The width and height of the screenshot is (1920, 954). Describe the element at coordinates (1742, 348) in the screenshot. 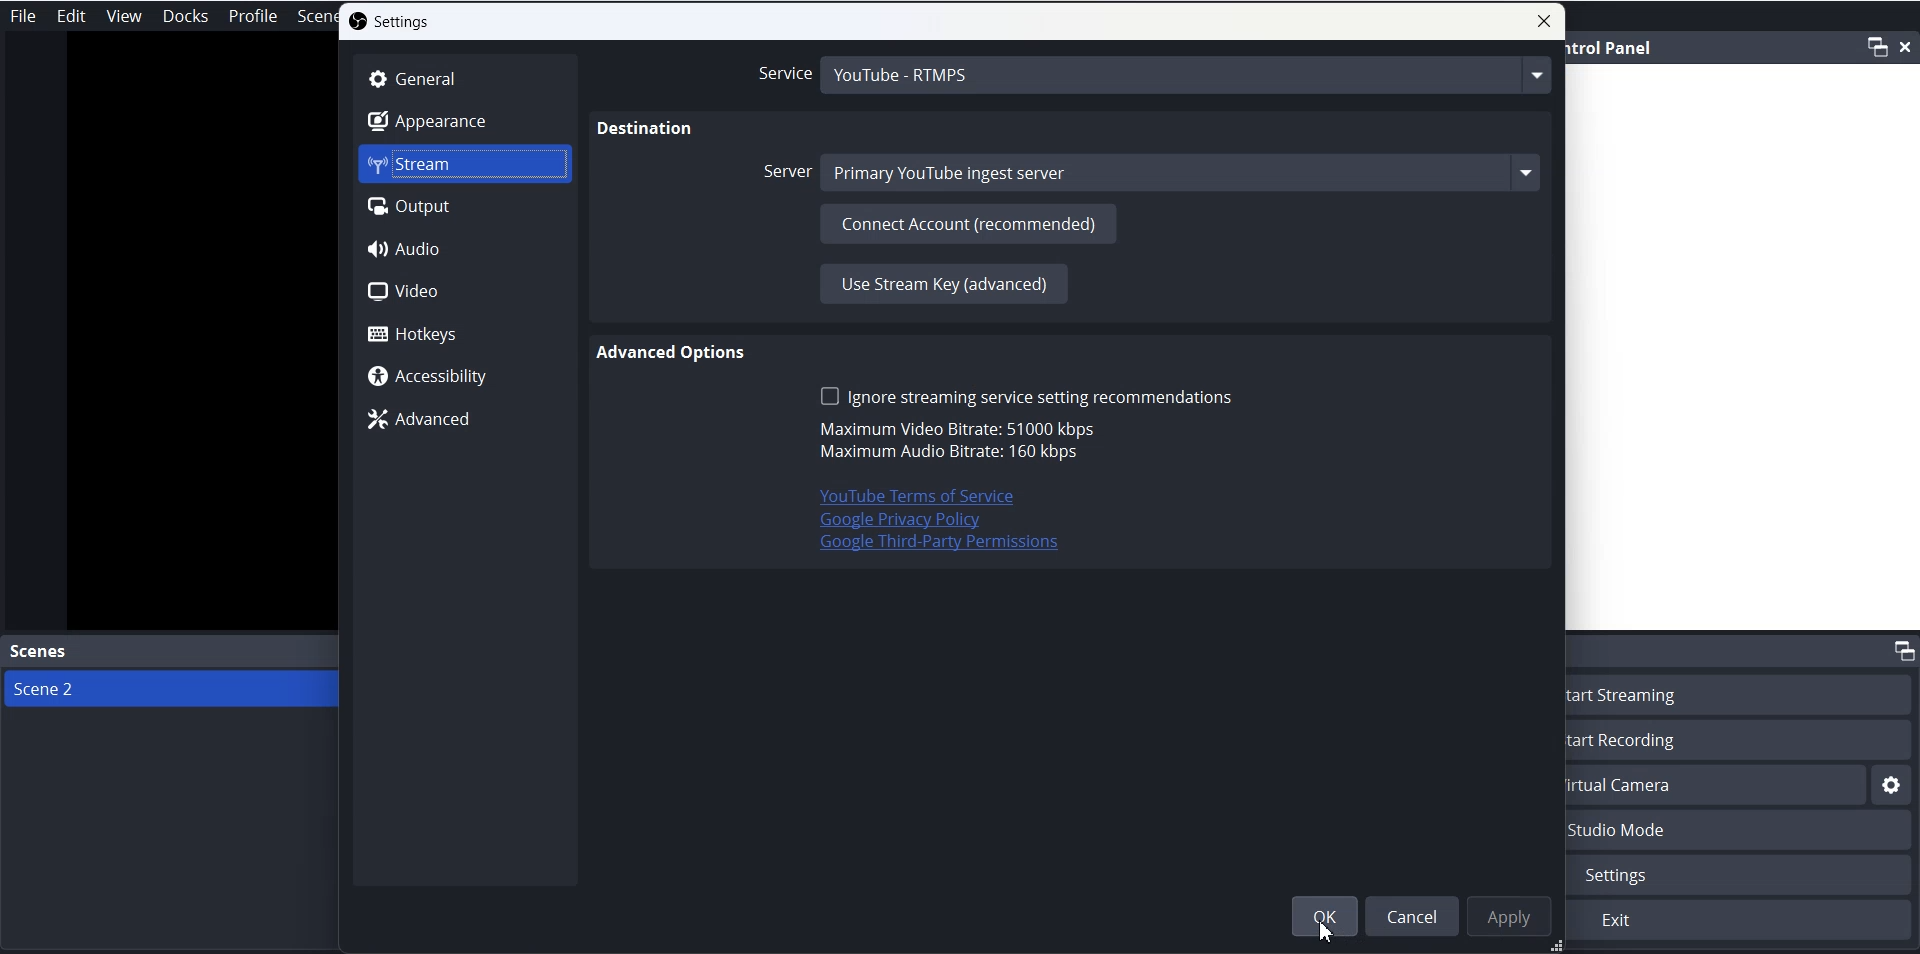

I see `white space` at that location.